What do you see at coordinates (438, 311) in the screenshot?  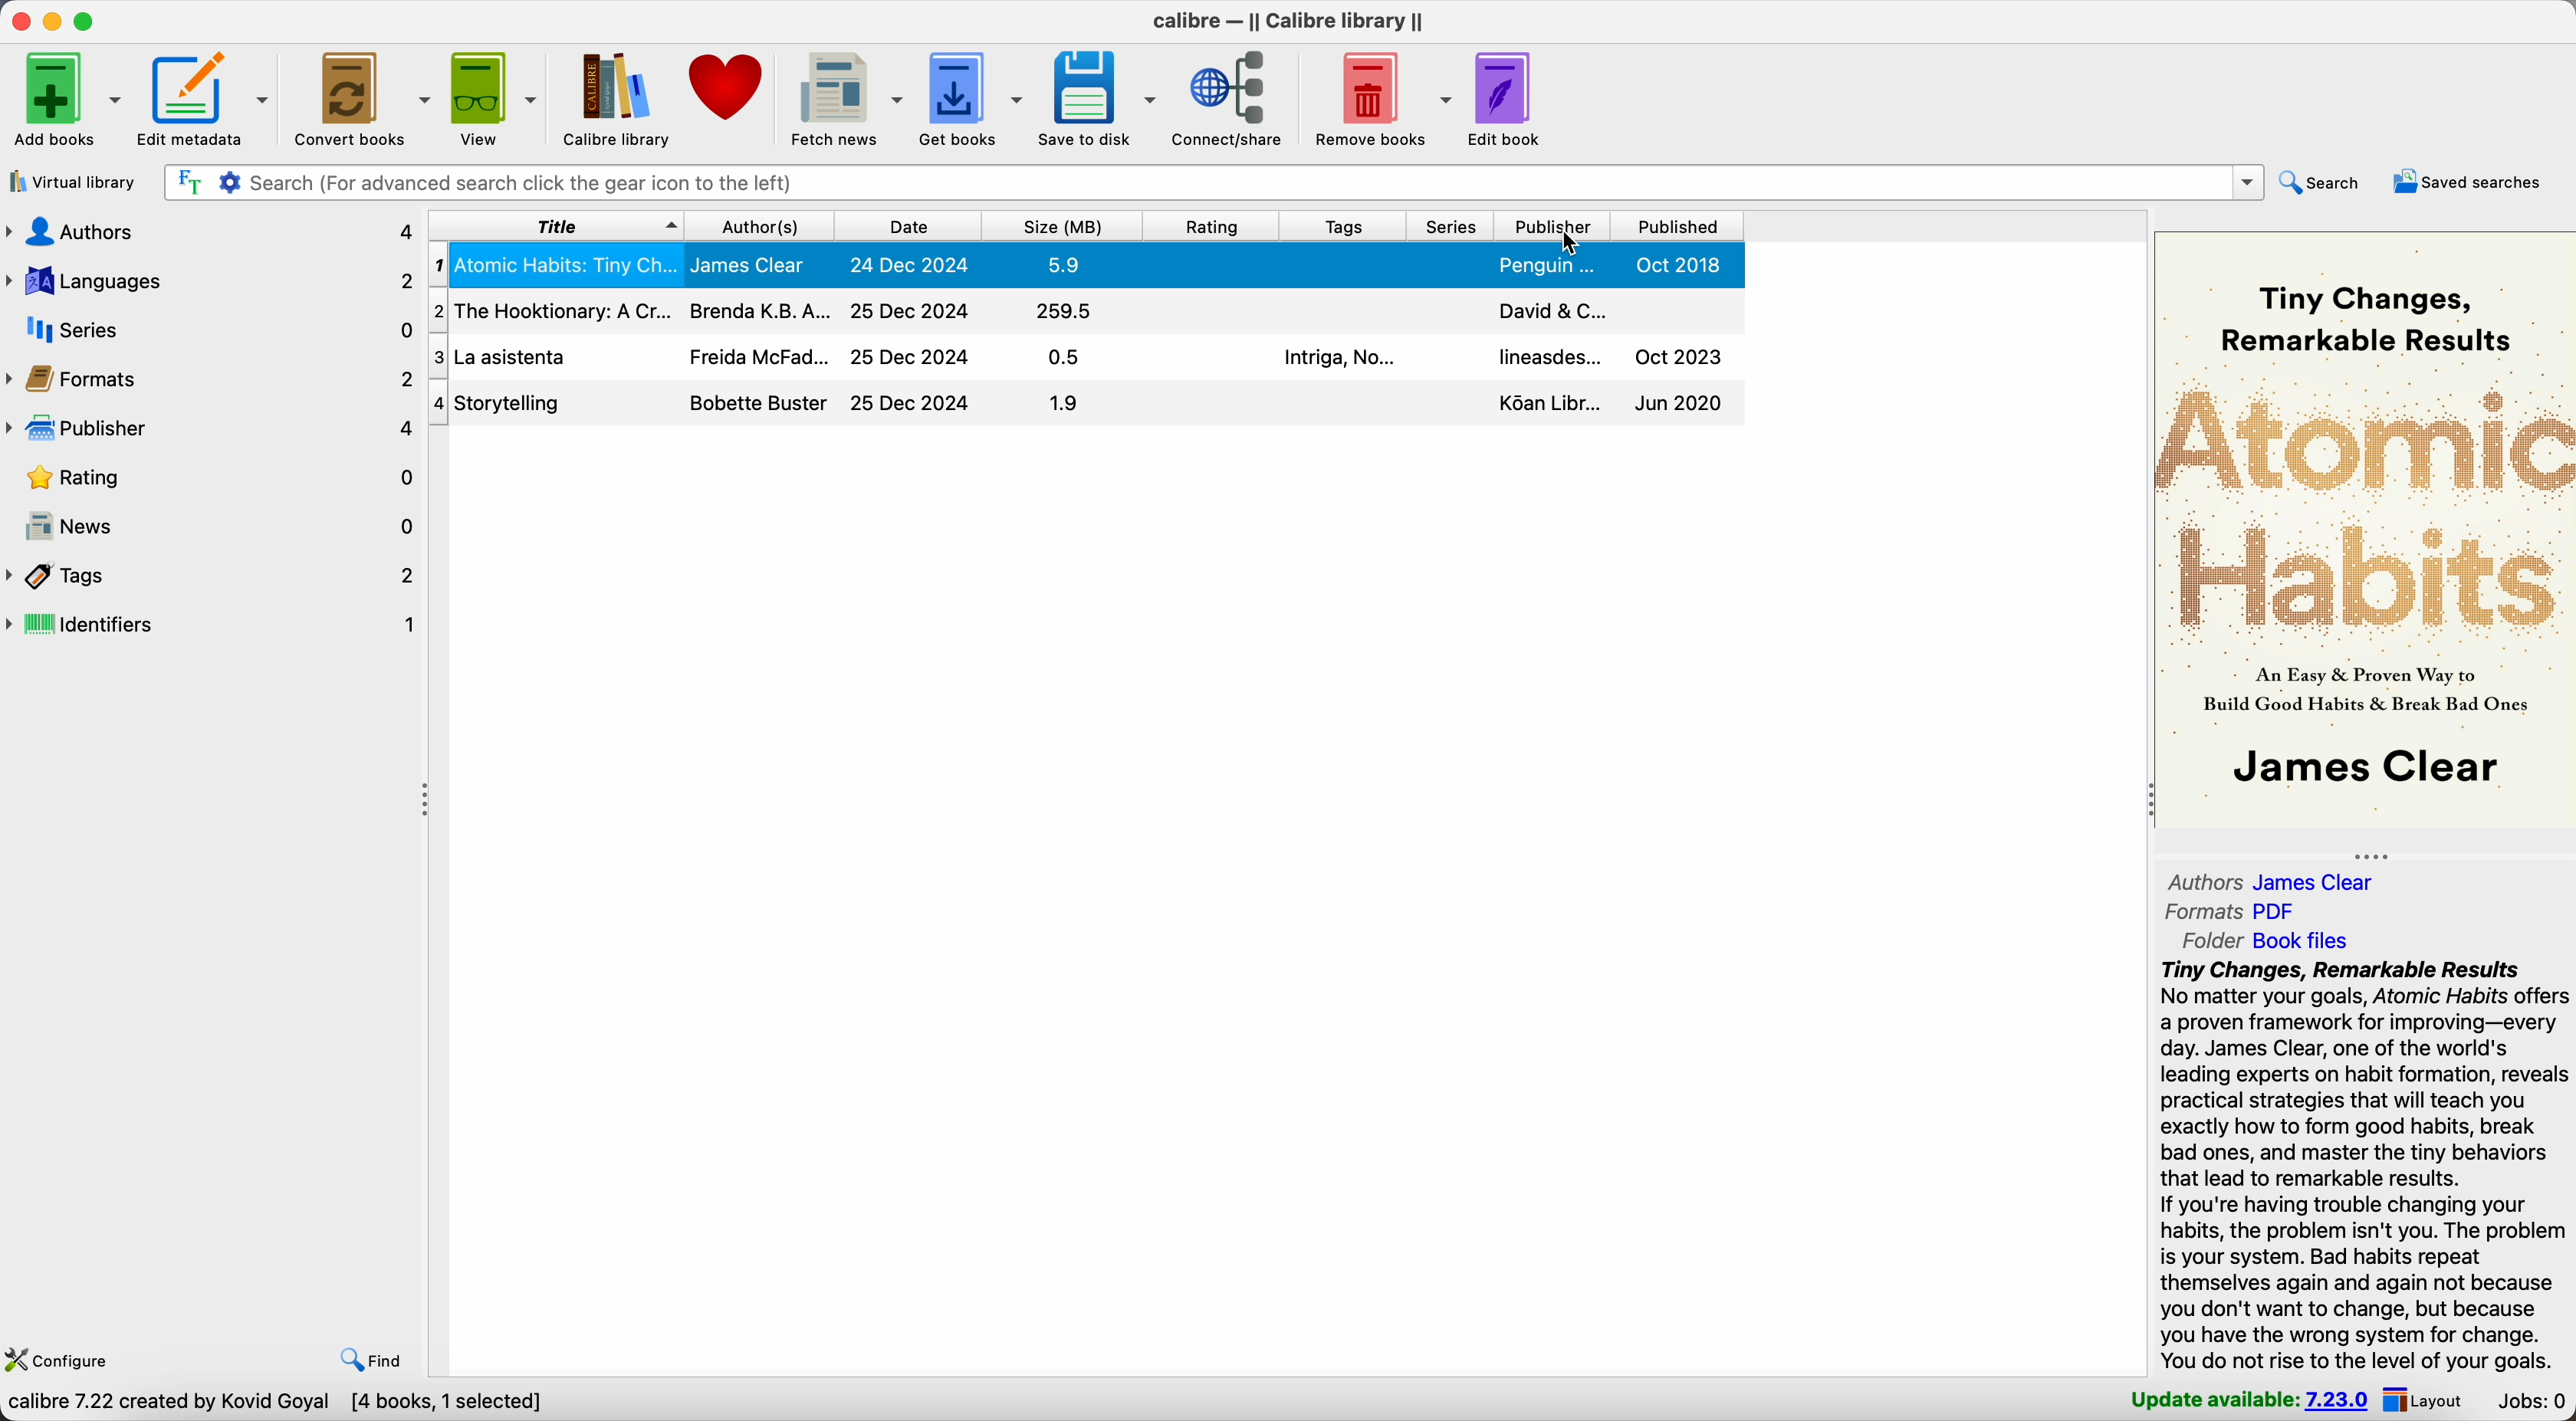 I see `2` at bounding box center [438, 311].